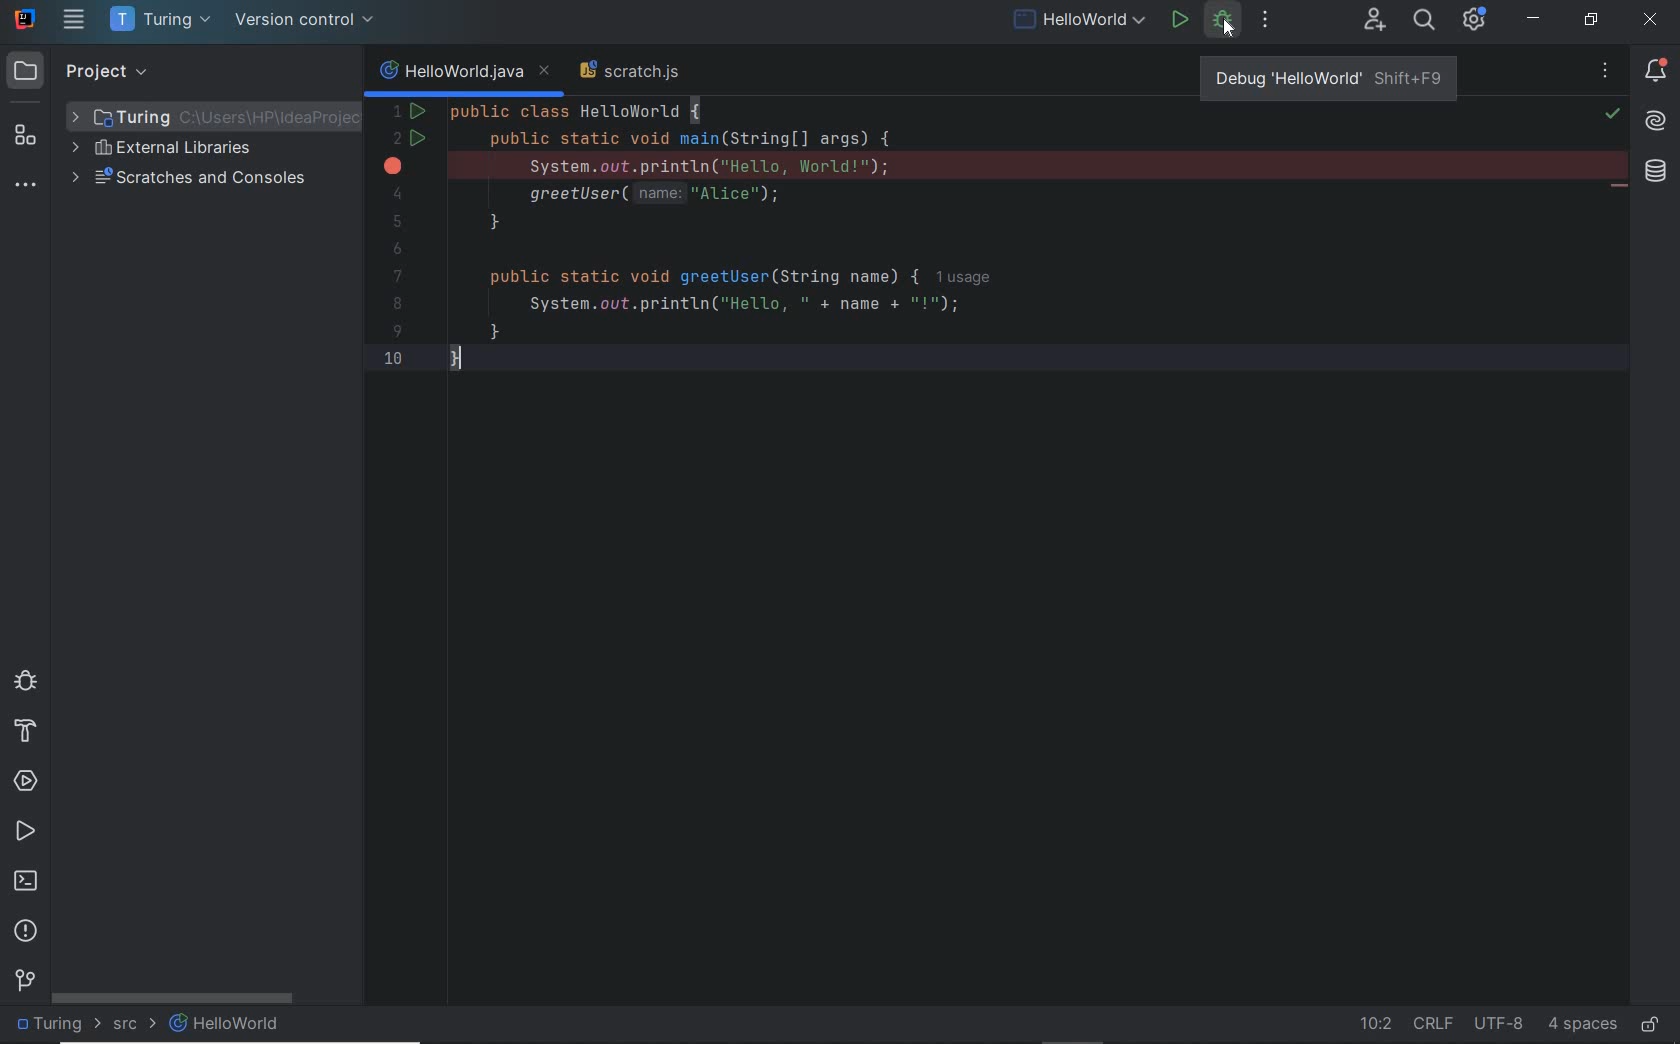 The width and height of the screenshot is (1680, 1044). What do you see at coordinates (1607, 75) in the screenshot?
I see `recent files, tab actions` at bounding box center [1607, 75].